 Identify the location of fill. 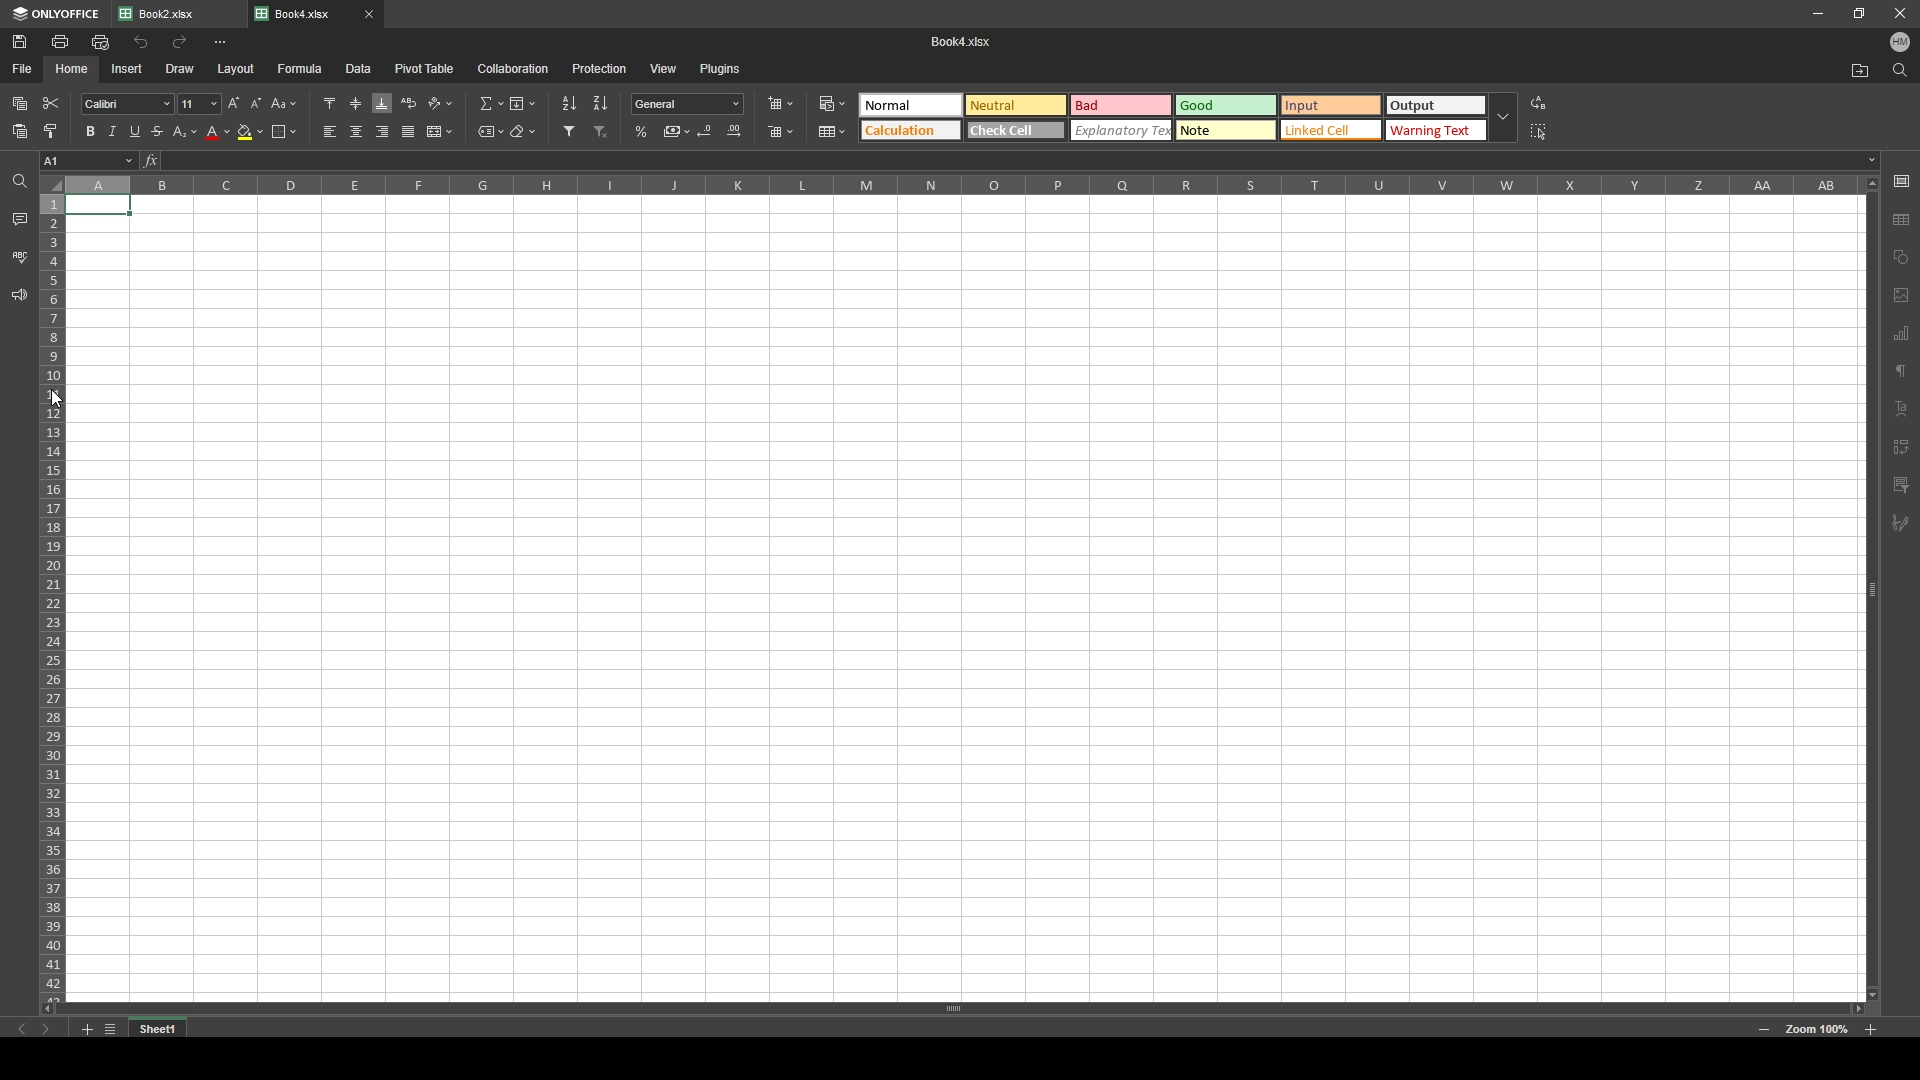
(522, 104).